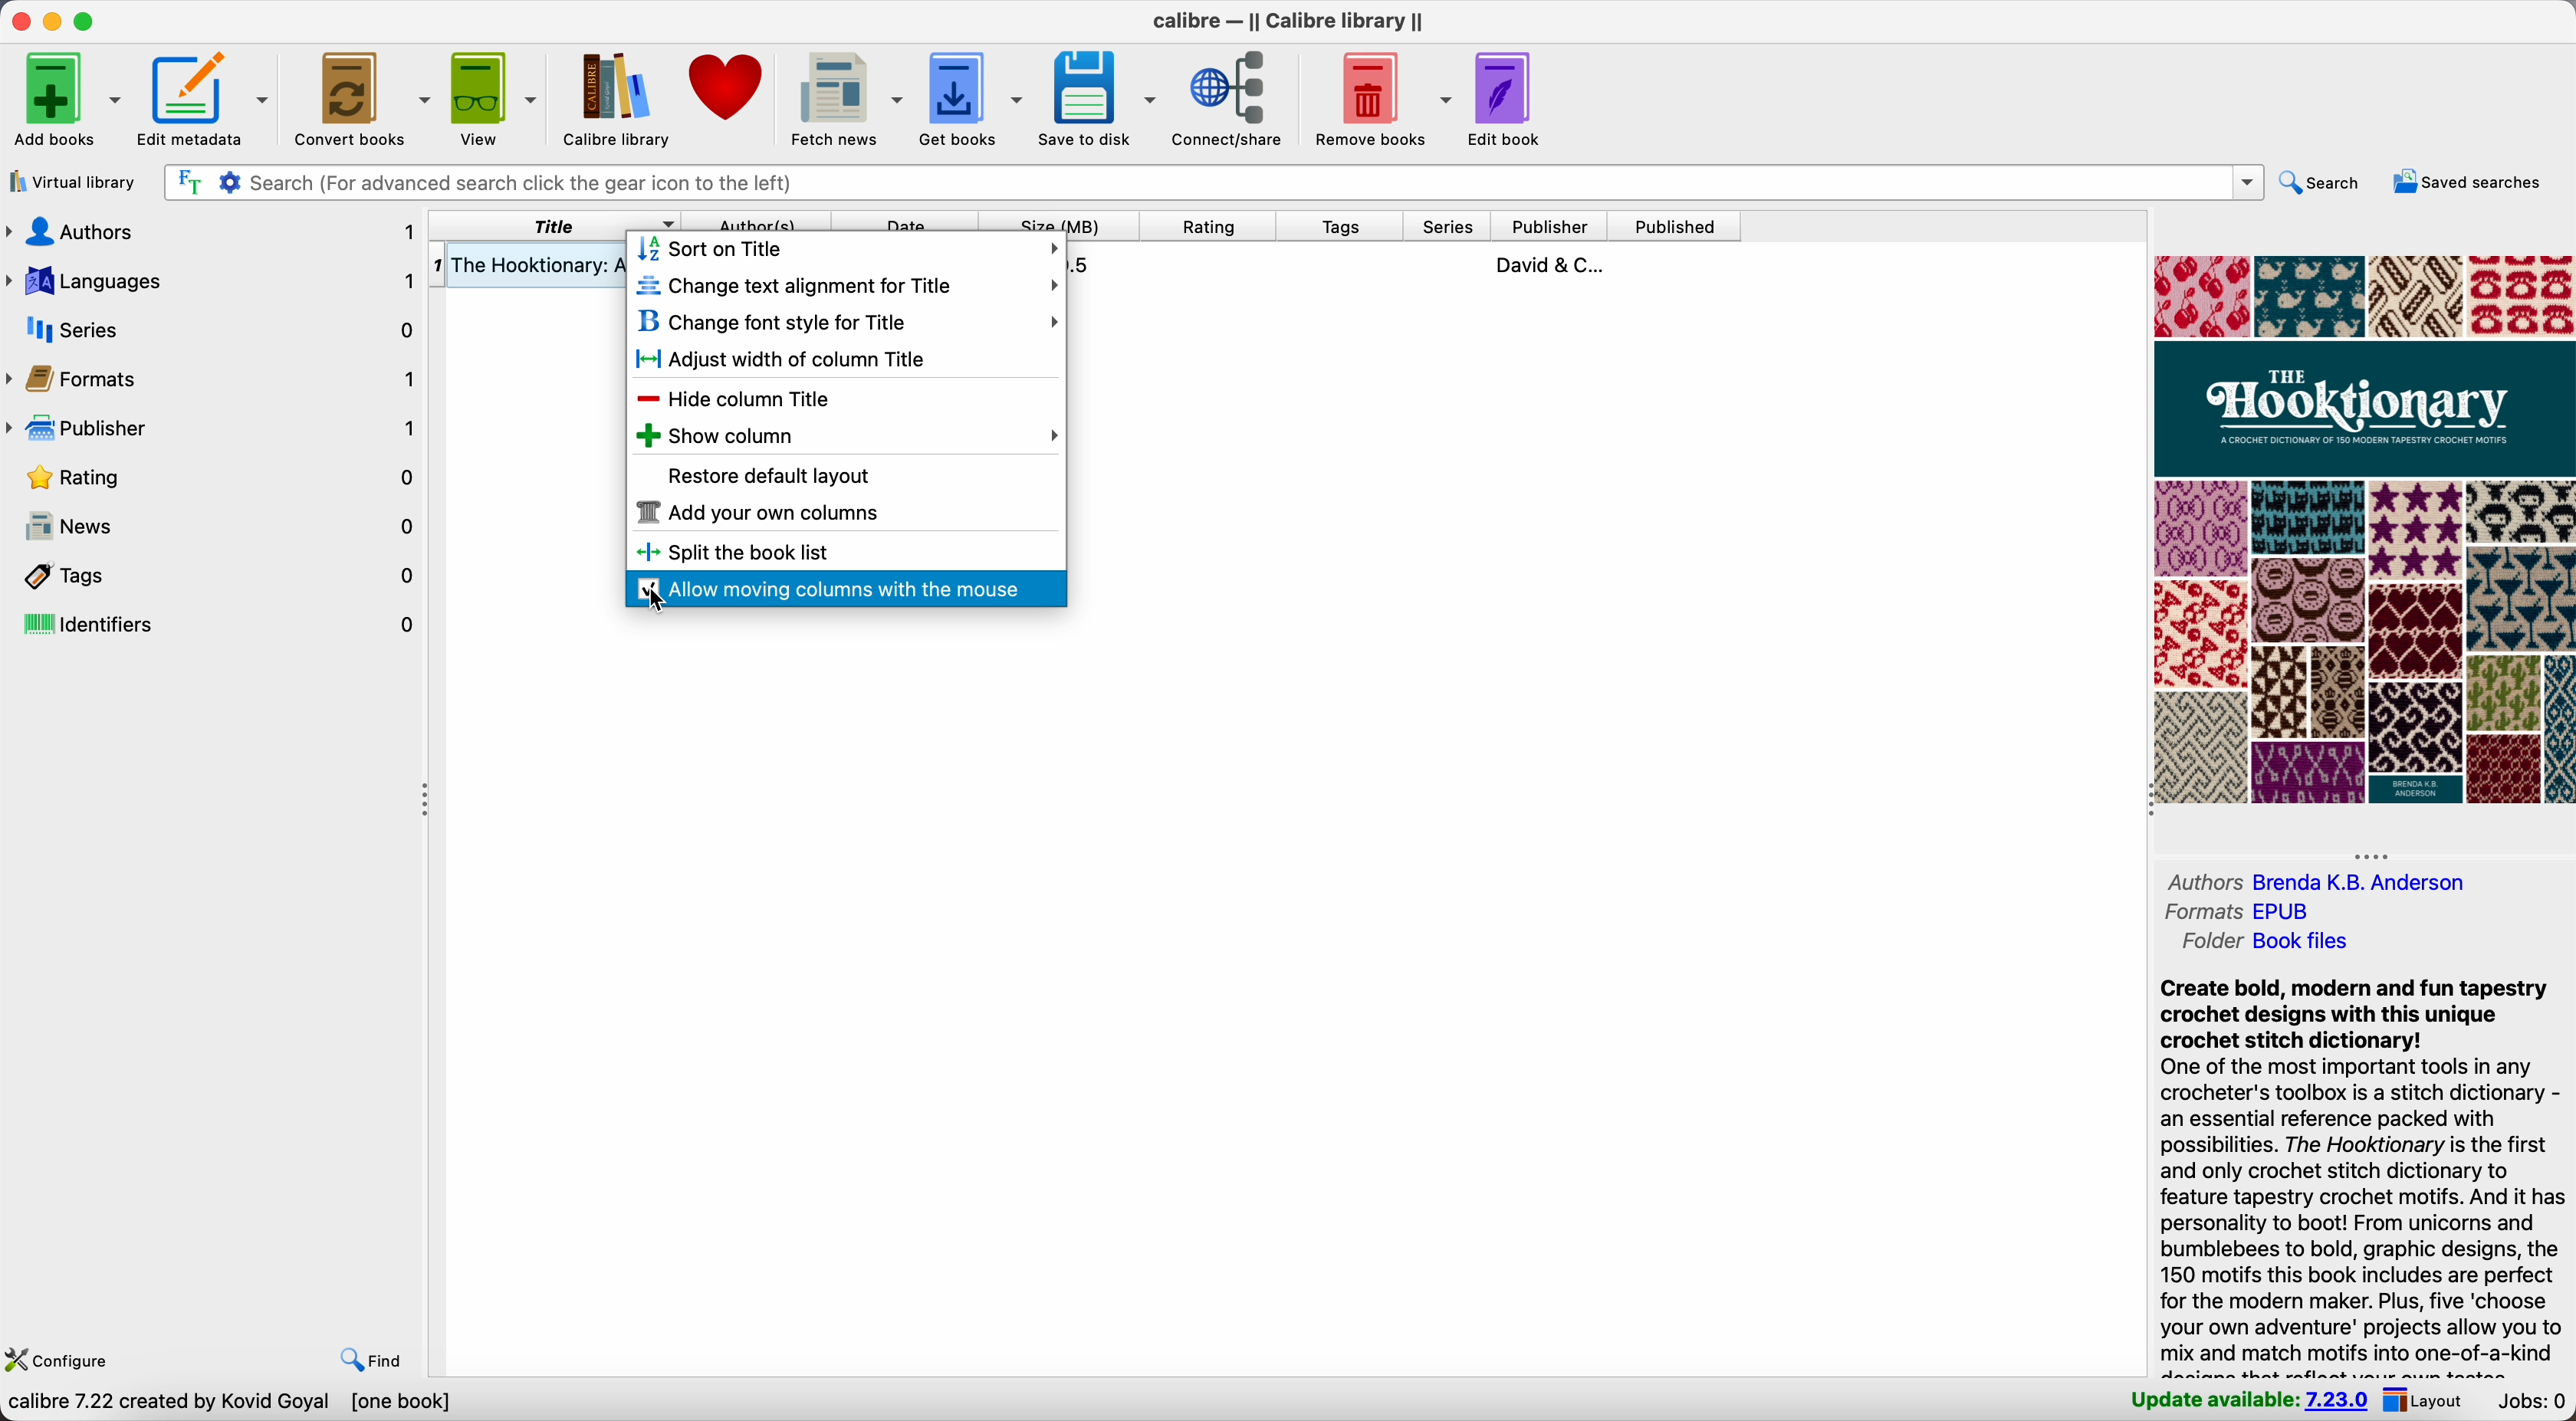 The height and width of the screenshot is (1421, 2576). Describe the element at coordinates (717, 436) in the screenshot. I see `show column` at that location.